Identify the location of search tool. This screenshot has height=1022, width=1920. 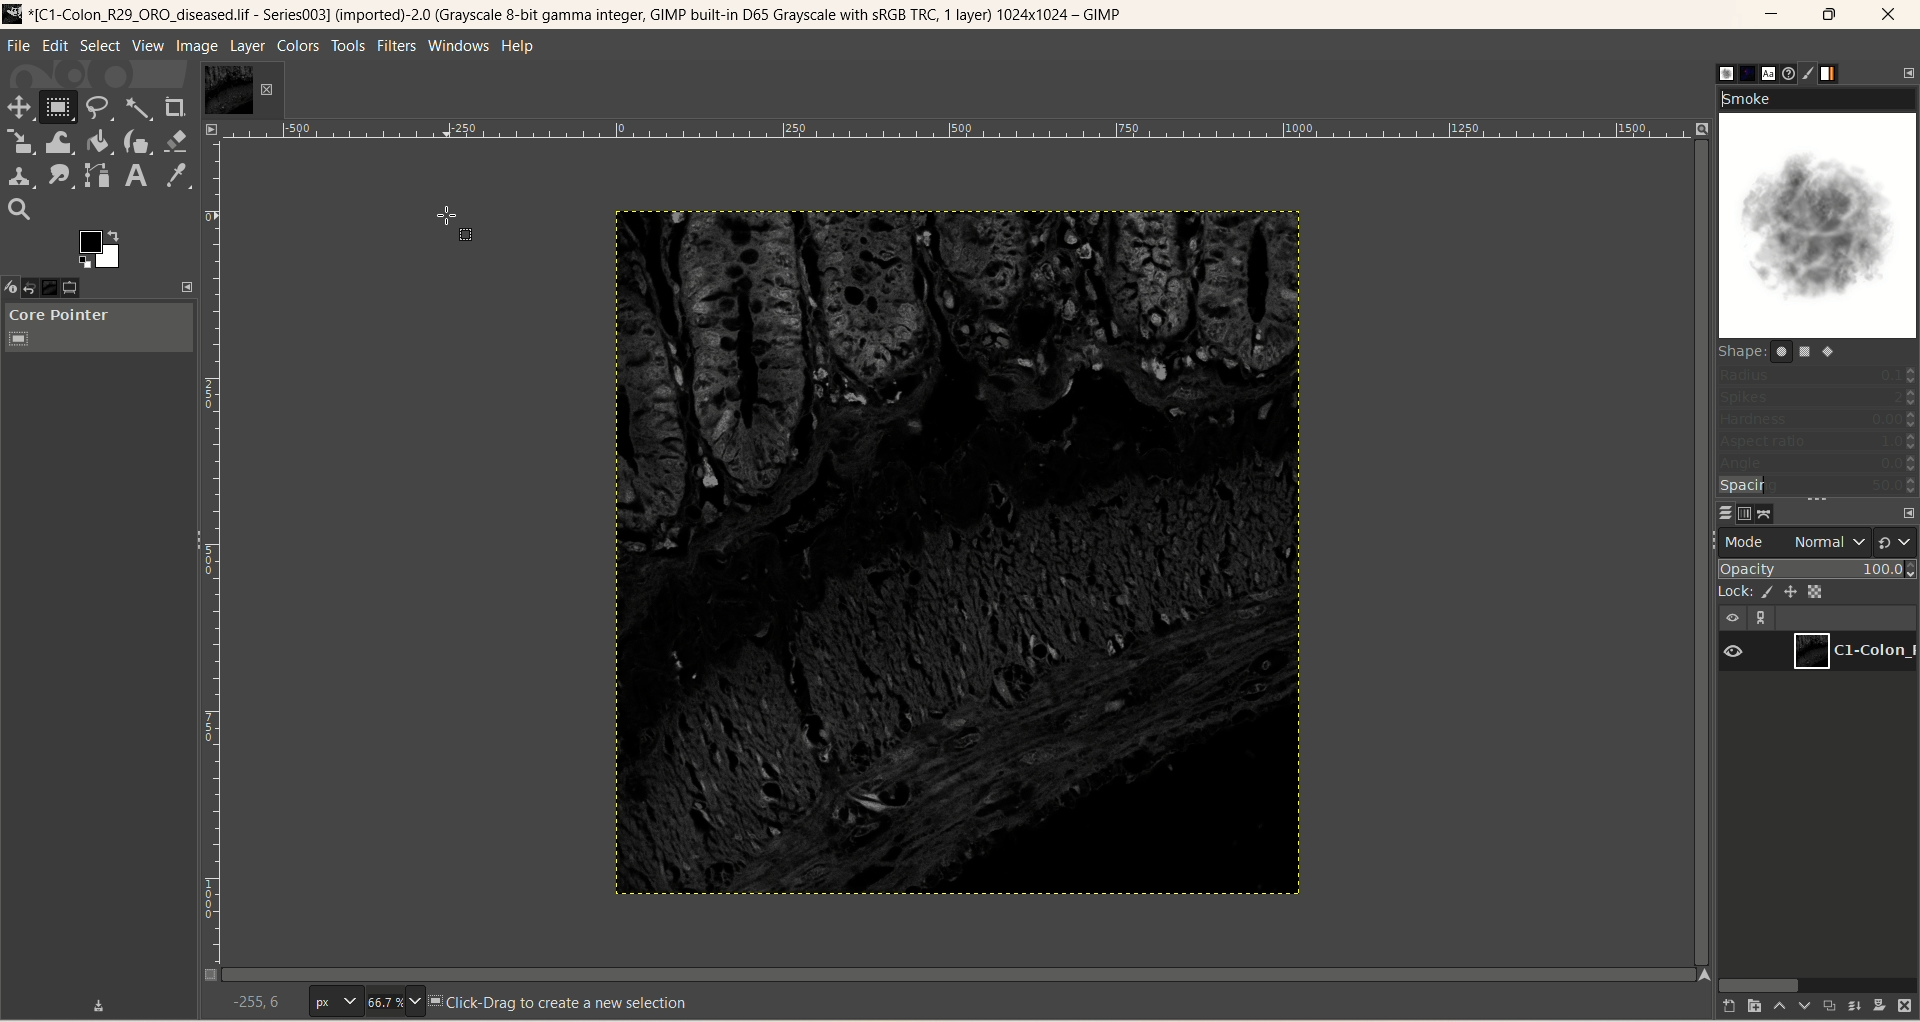
(19, 211).